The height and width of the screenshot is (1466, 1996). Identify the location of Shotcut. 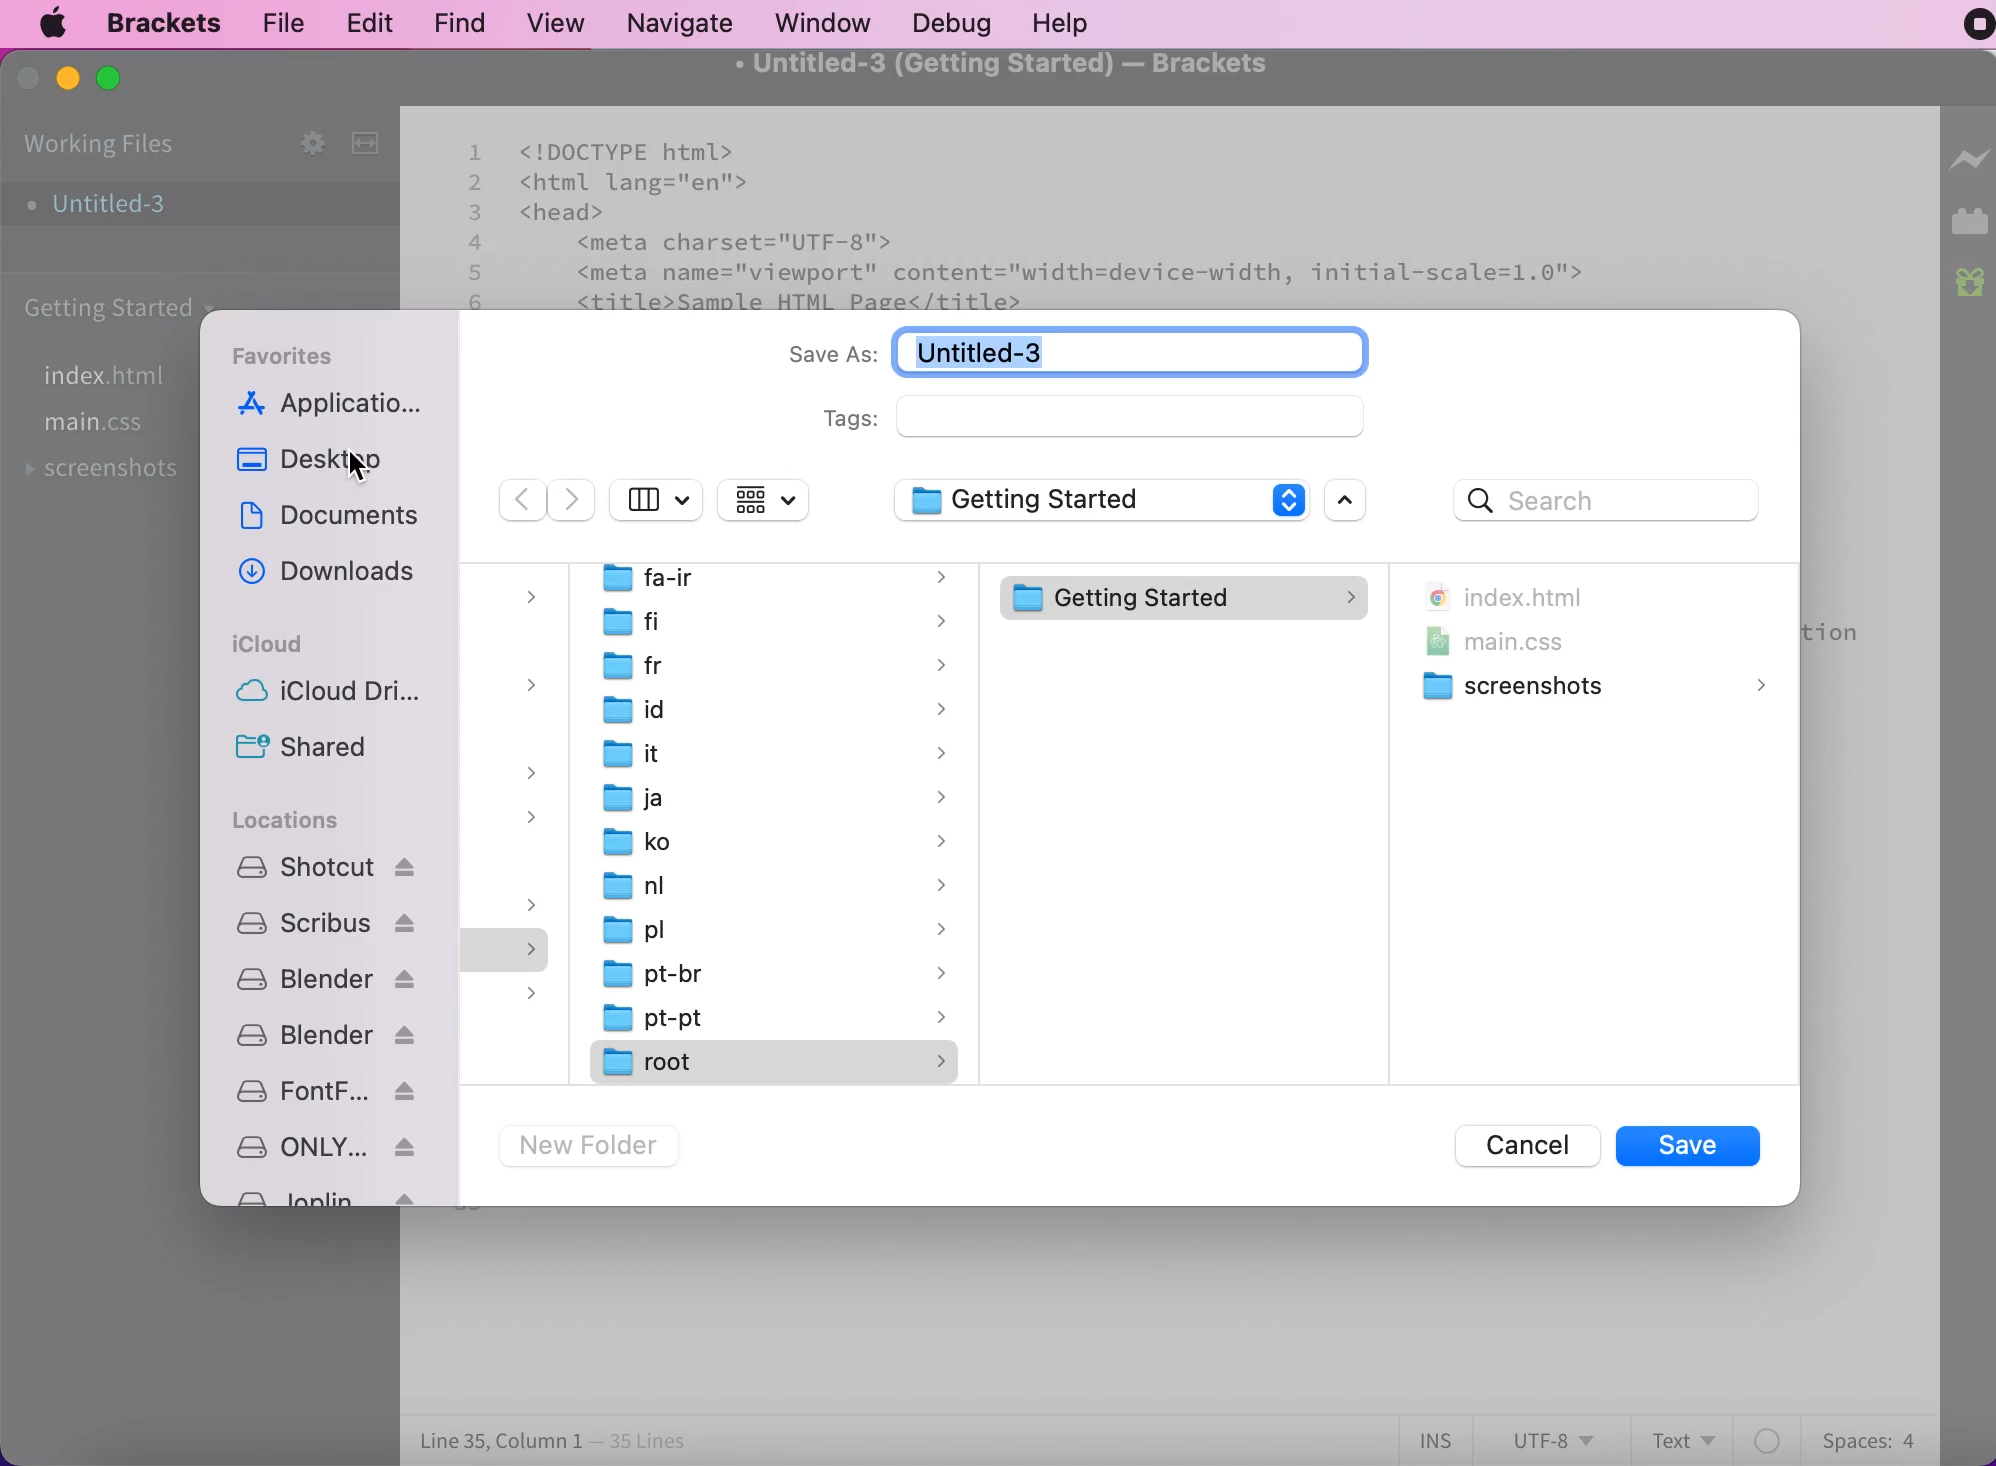
(324, 871).